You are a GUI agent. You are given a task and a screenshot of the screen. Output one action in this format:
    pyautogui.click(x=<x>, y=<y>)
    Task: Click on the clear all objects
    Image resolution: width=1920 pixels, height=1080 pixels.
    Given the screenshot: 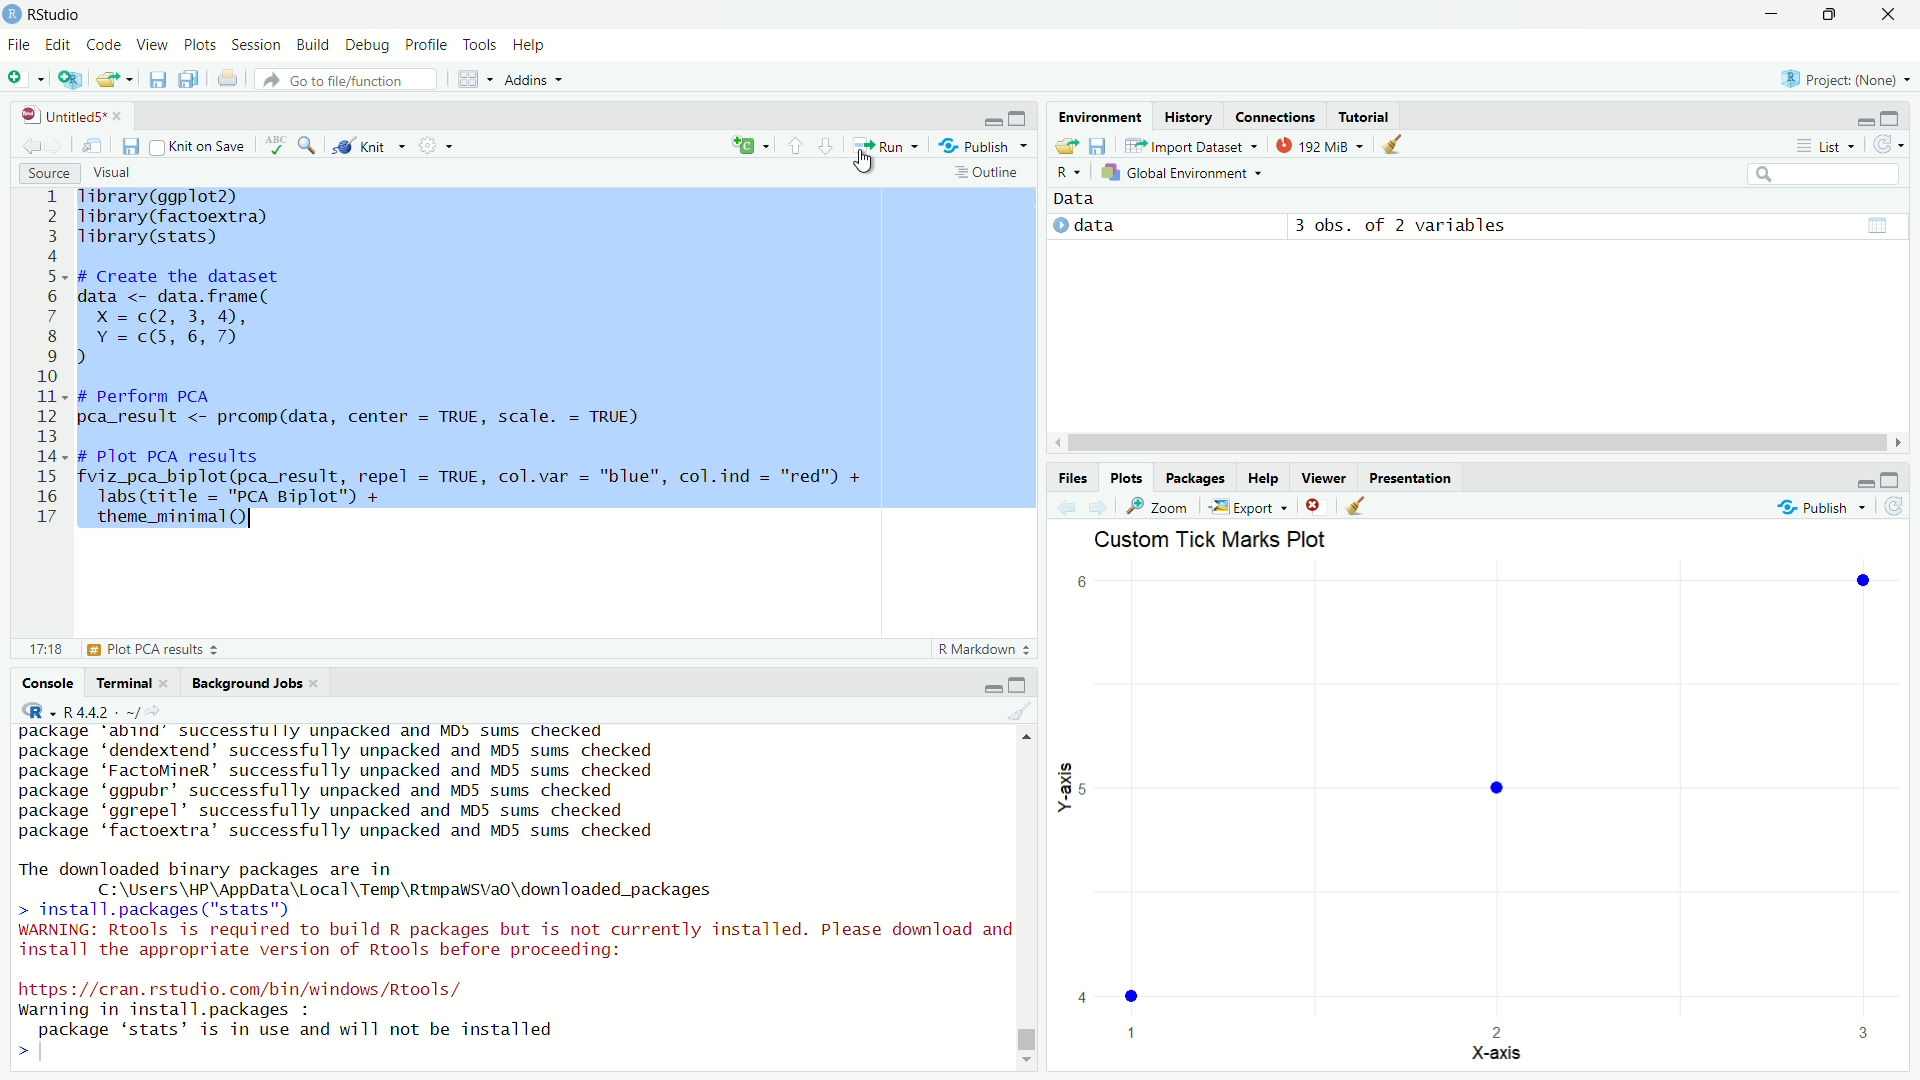 What is the action you would take?
    pyautogui.click(x=1394, y=142)
    